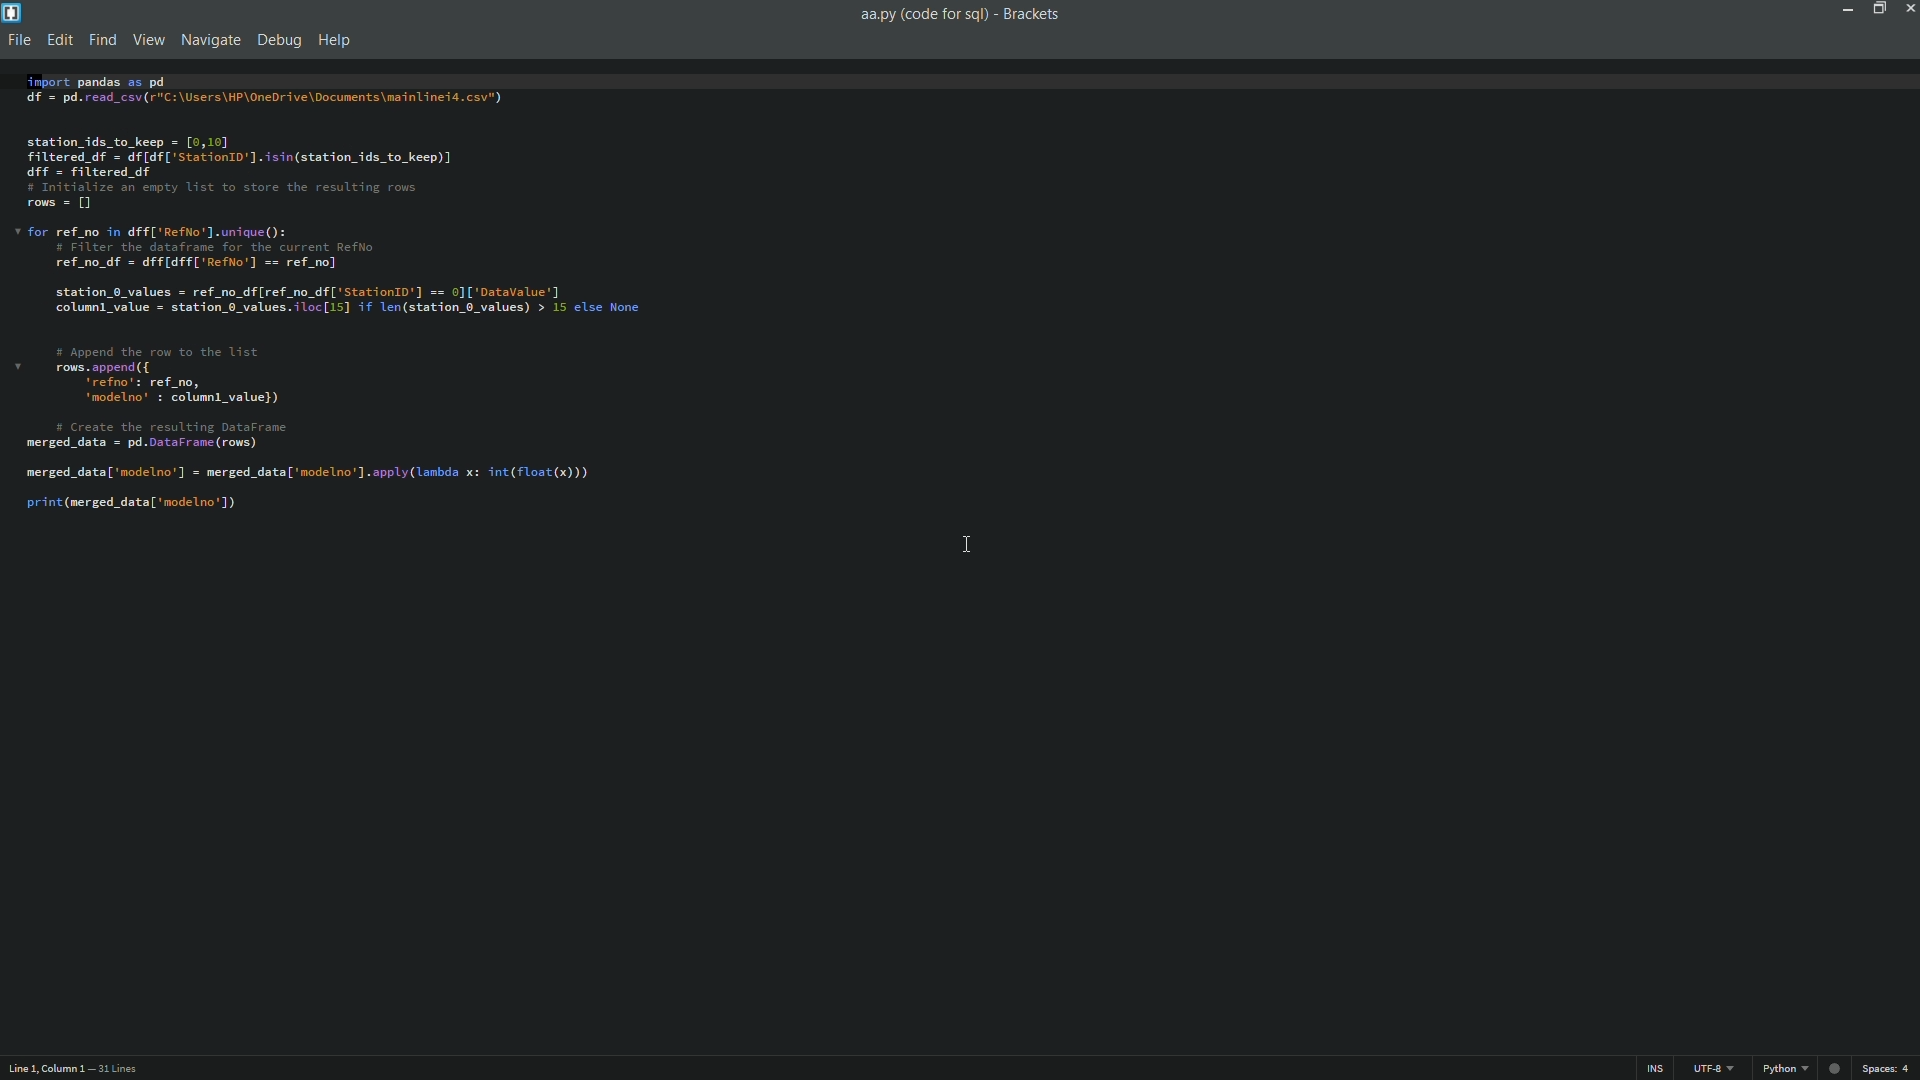 The height and width of the screenshot is (1080, 1920). Describe the element at coordinates (1876, 9) in the screenshot. I see `maximize` at that location.